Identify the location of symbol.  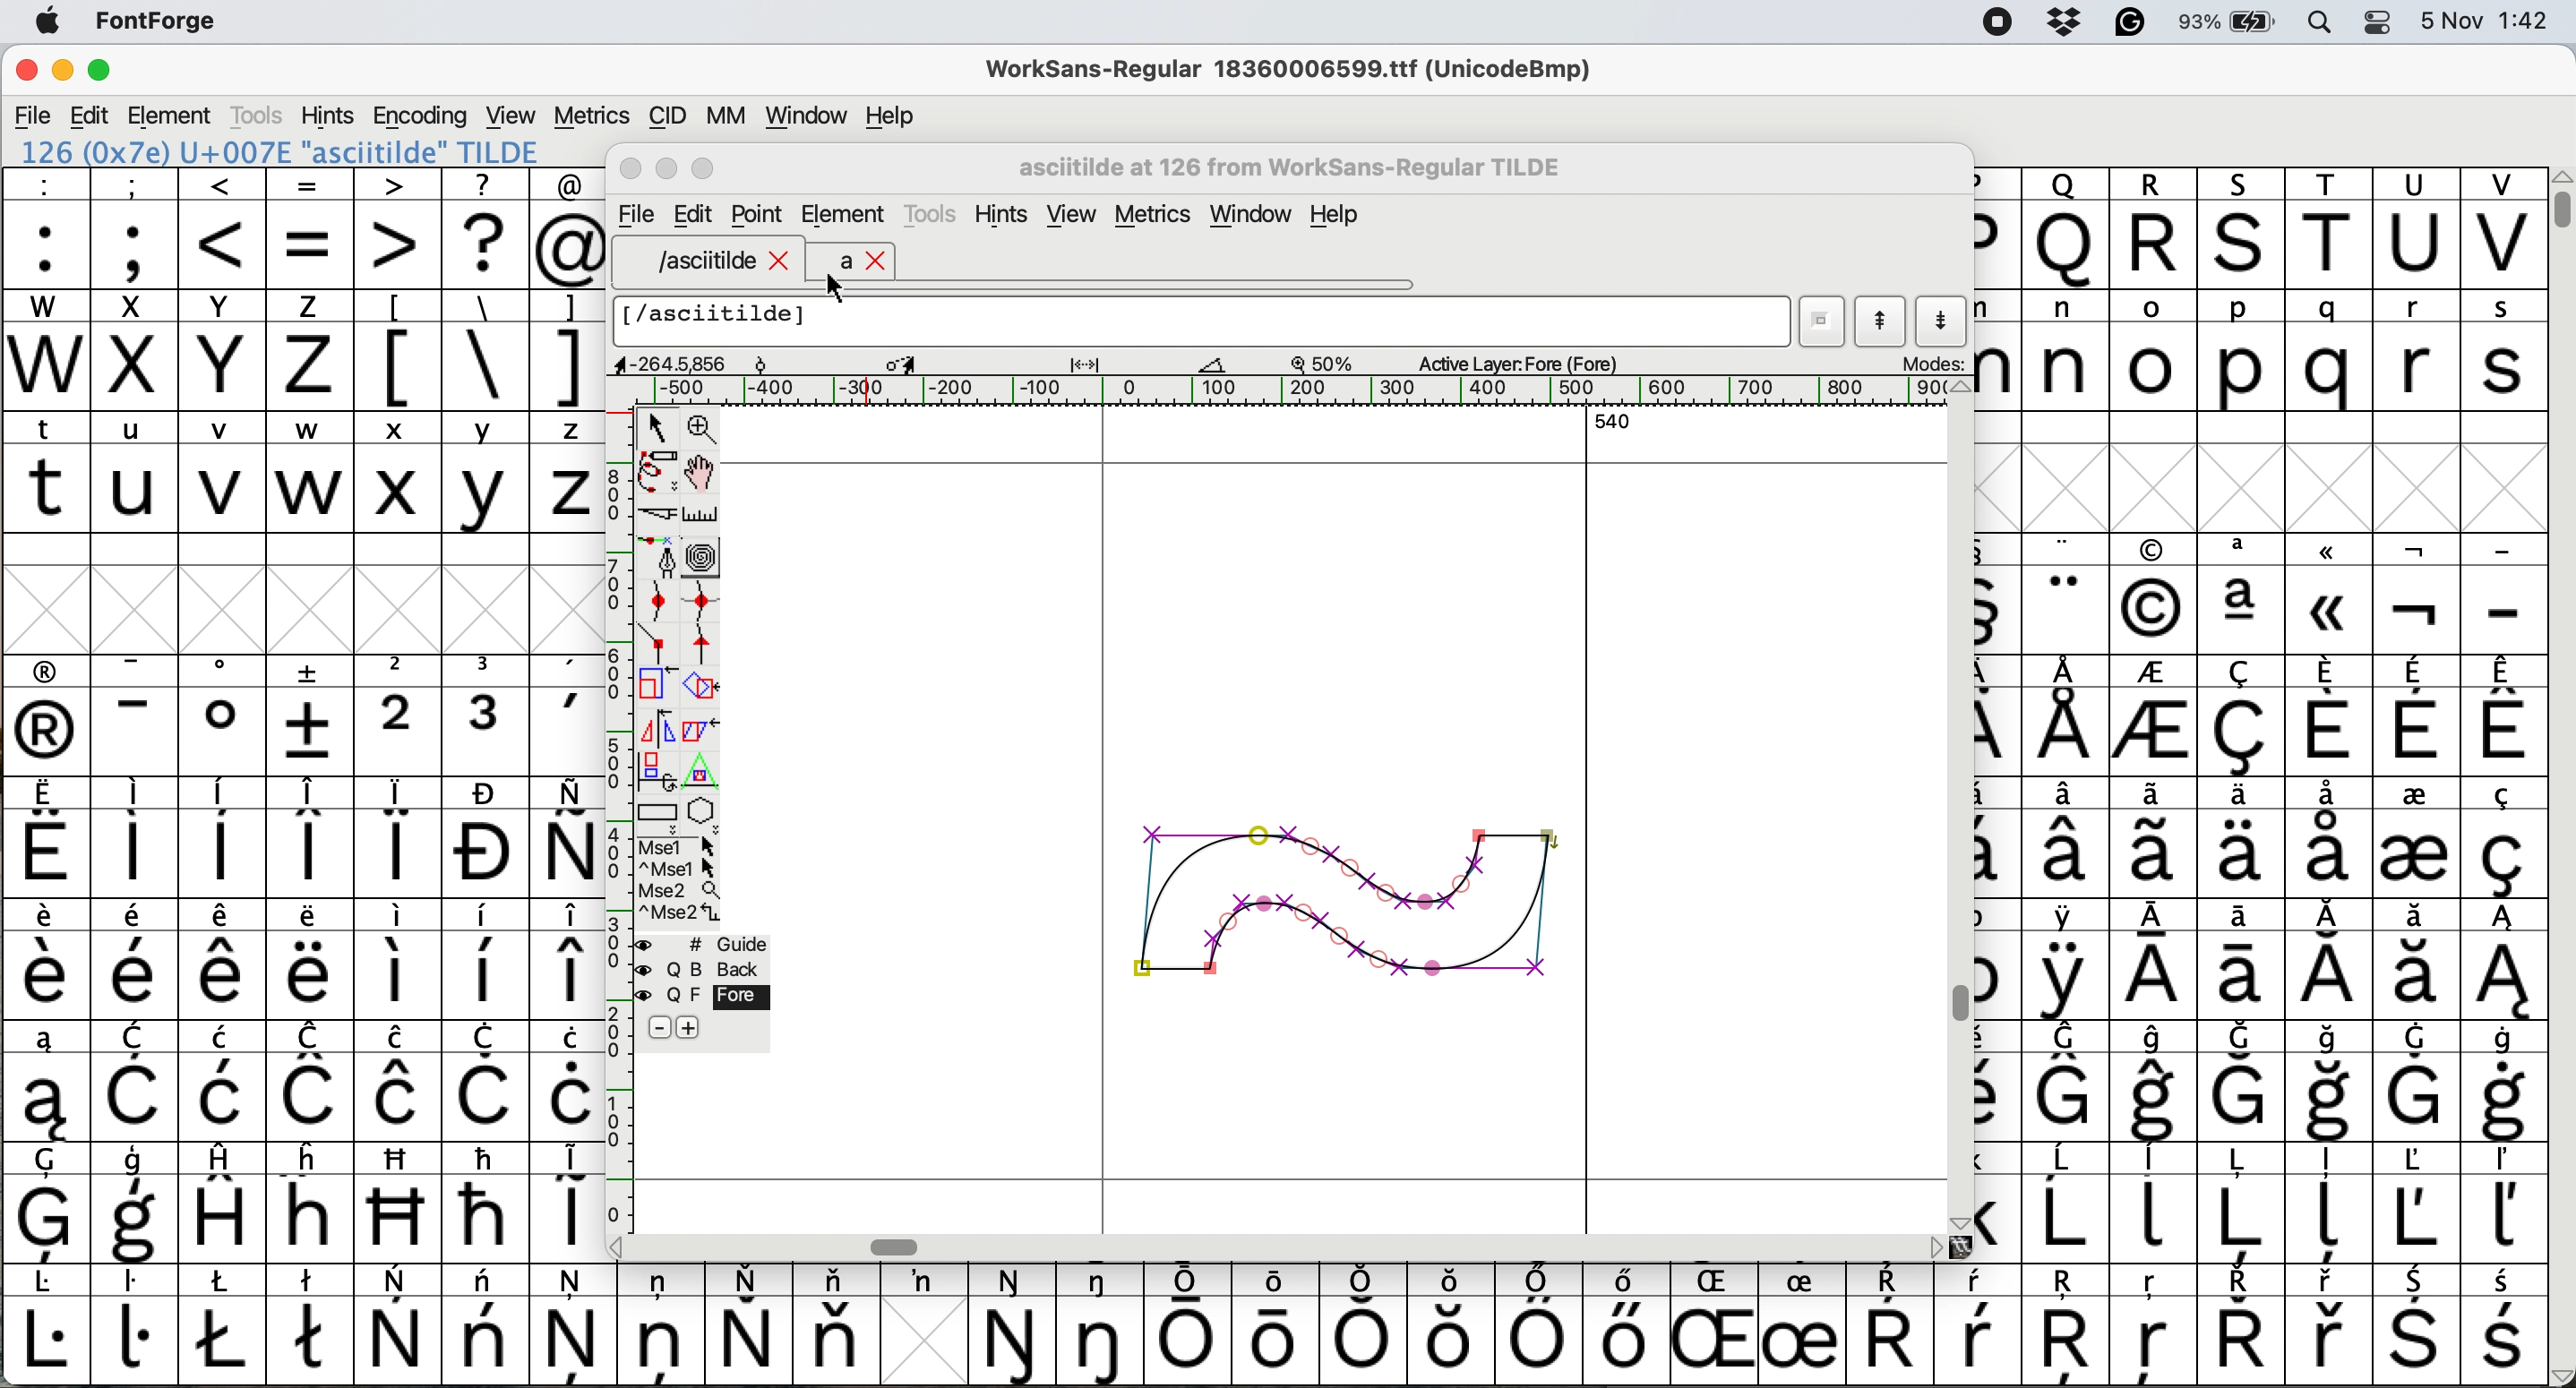
(400, 837).